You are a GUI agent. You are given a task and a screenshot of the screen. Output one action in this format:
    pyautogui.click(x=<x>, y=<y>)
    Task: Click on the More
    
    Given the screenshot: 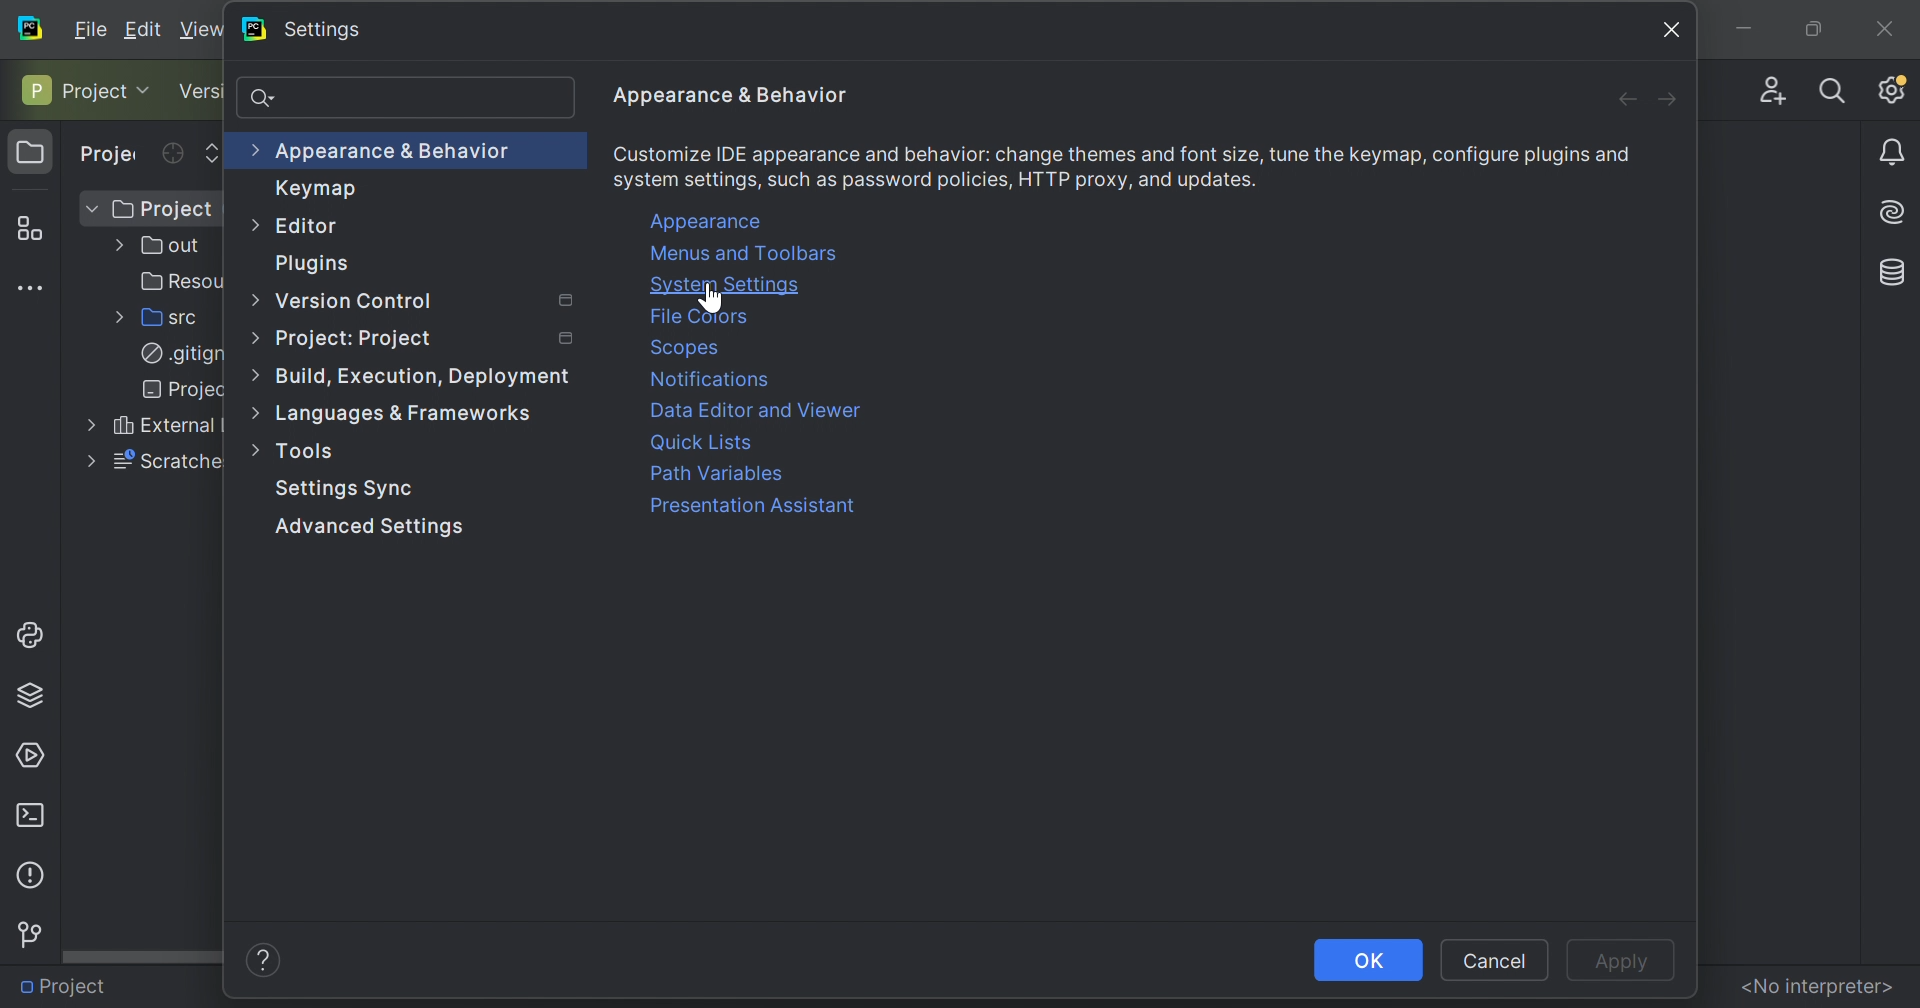 What is the action you would take?
    pyautogui.click(x=259, y=337)
    